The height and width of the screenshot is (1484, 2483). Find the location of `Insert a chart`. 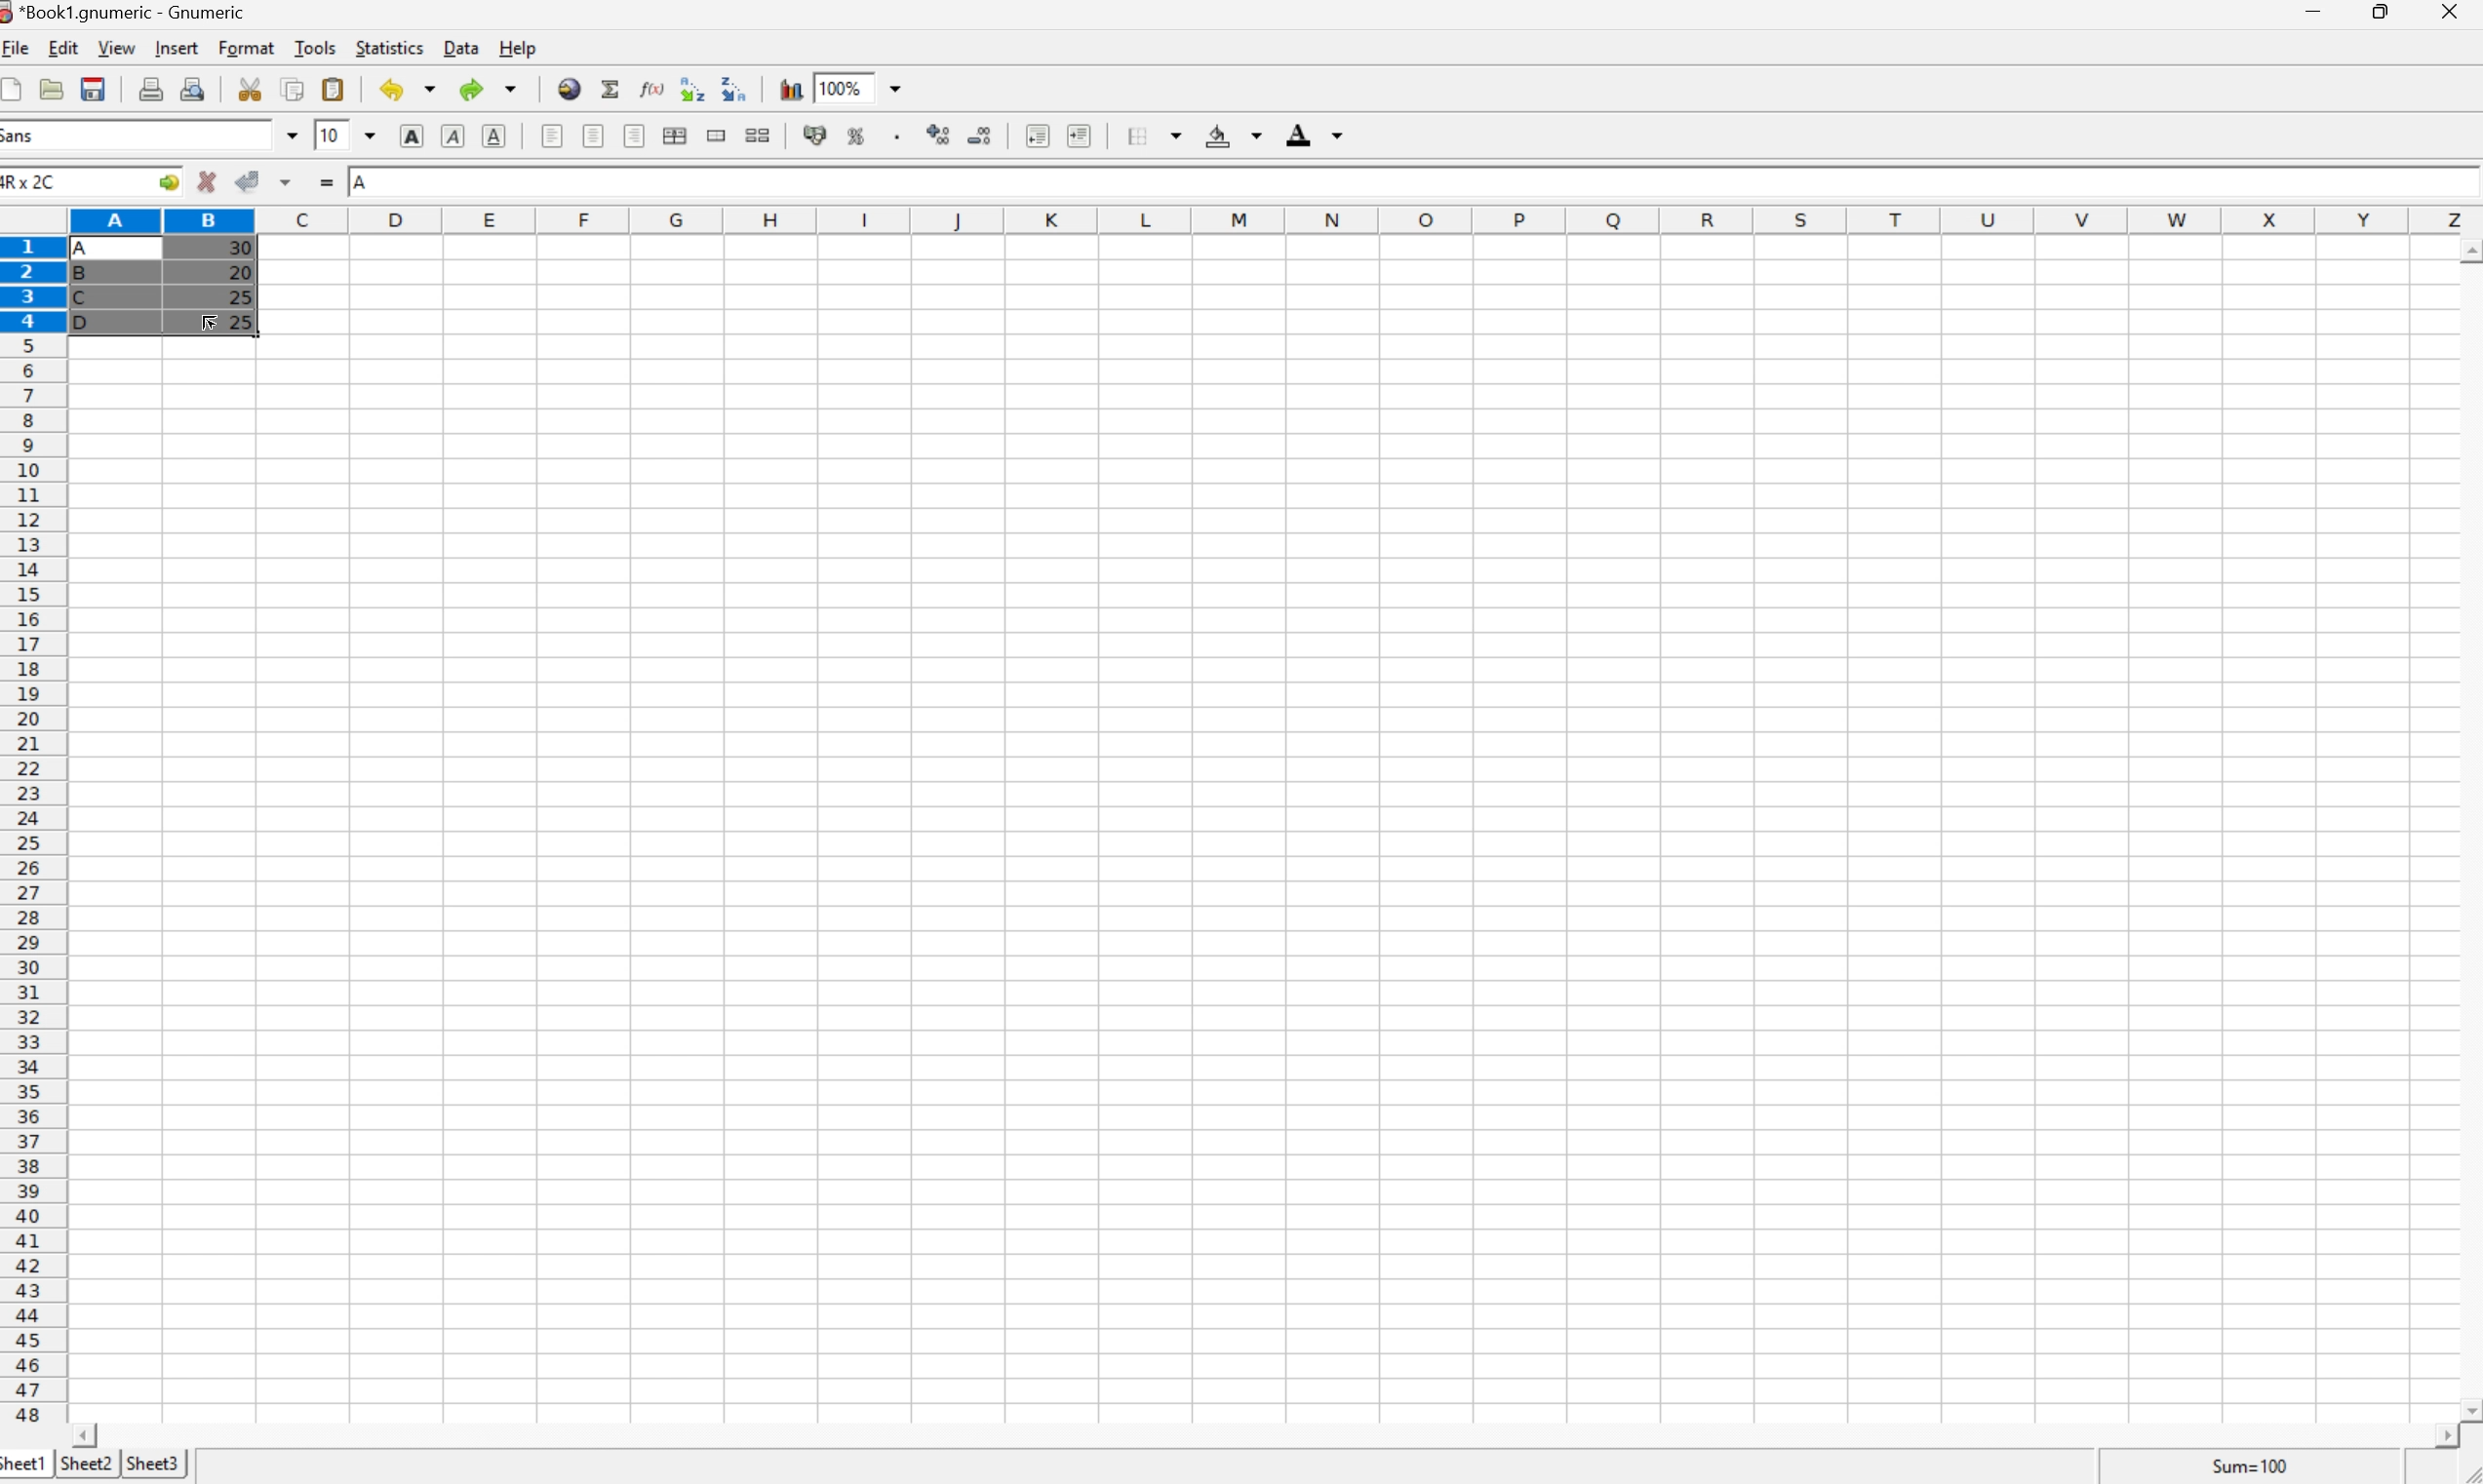

Insert a chart is located at coordinates (790, 85).